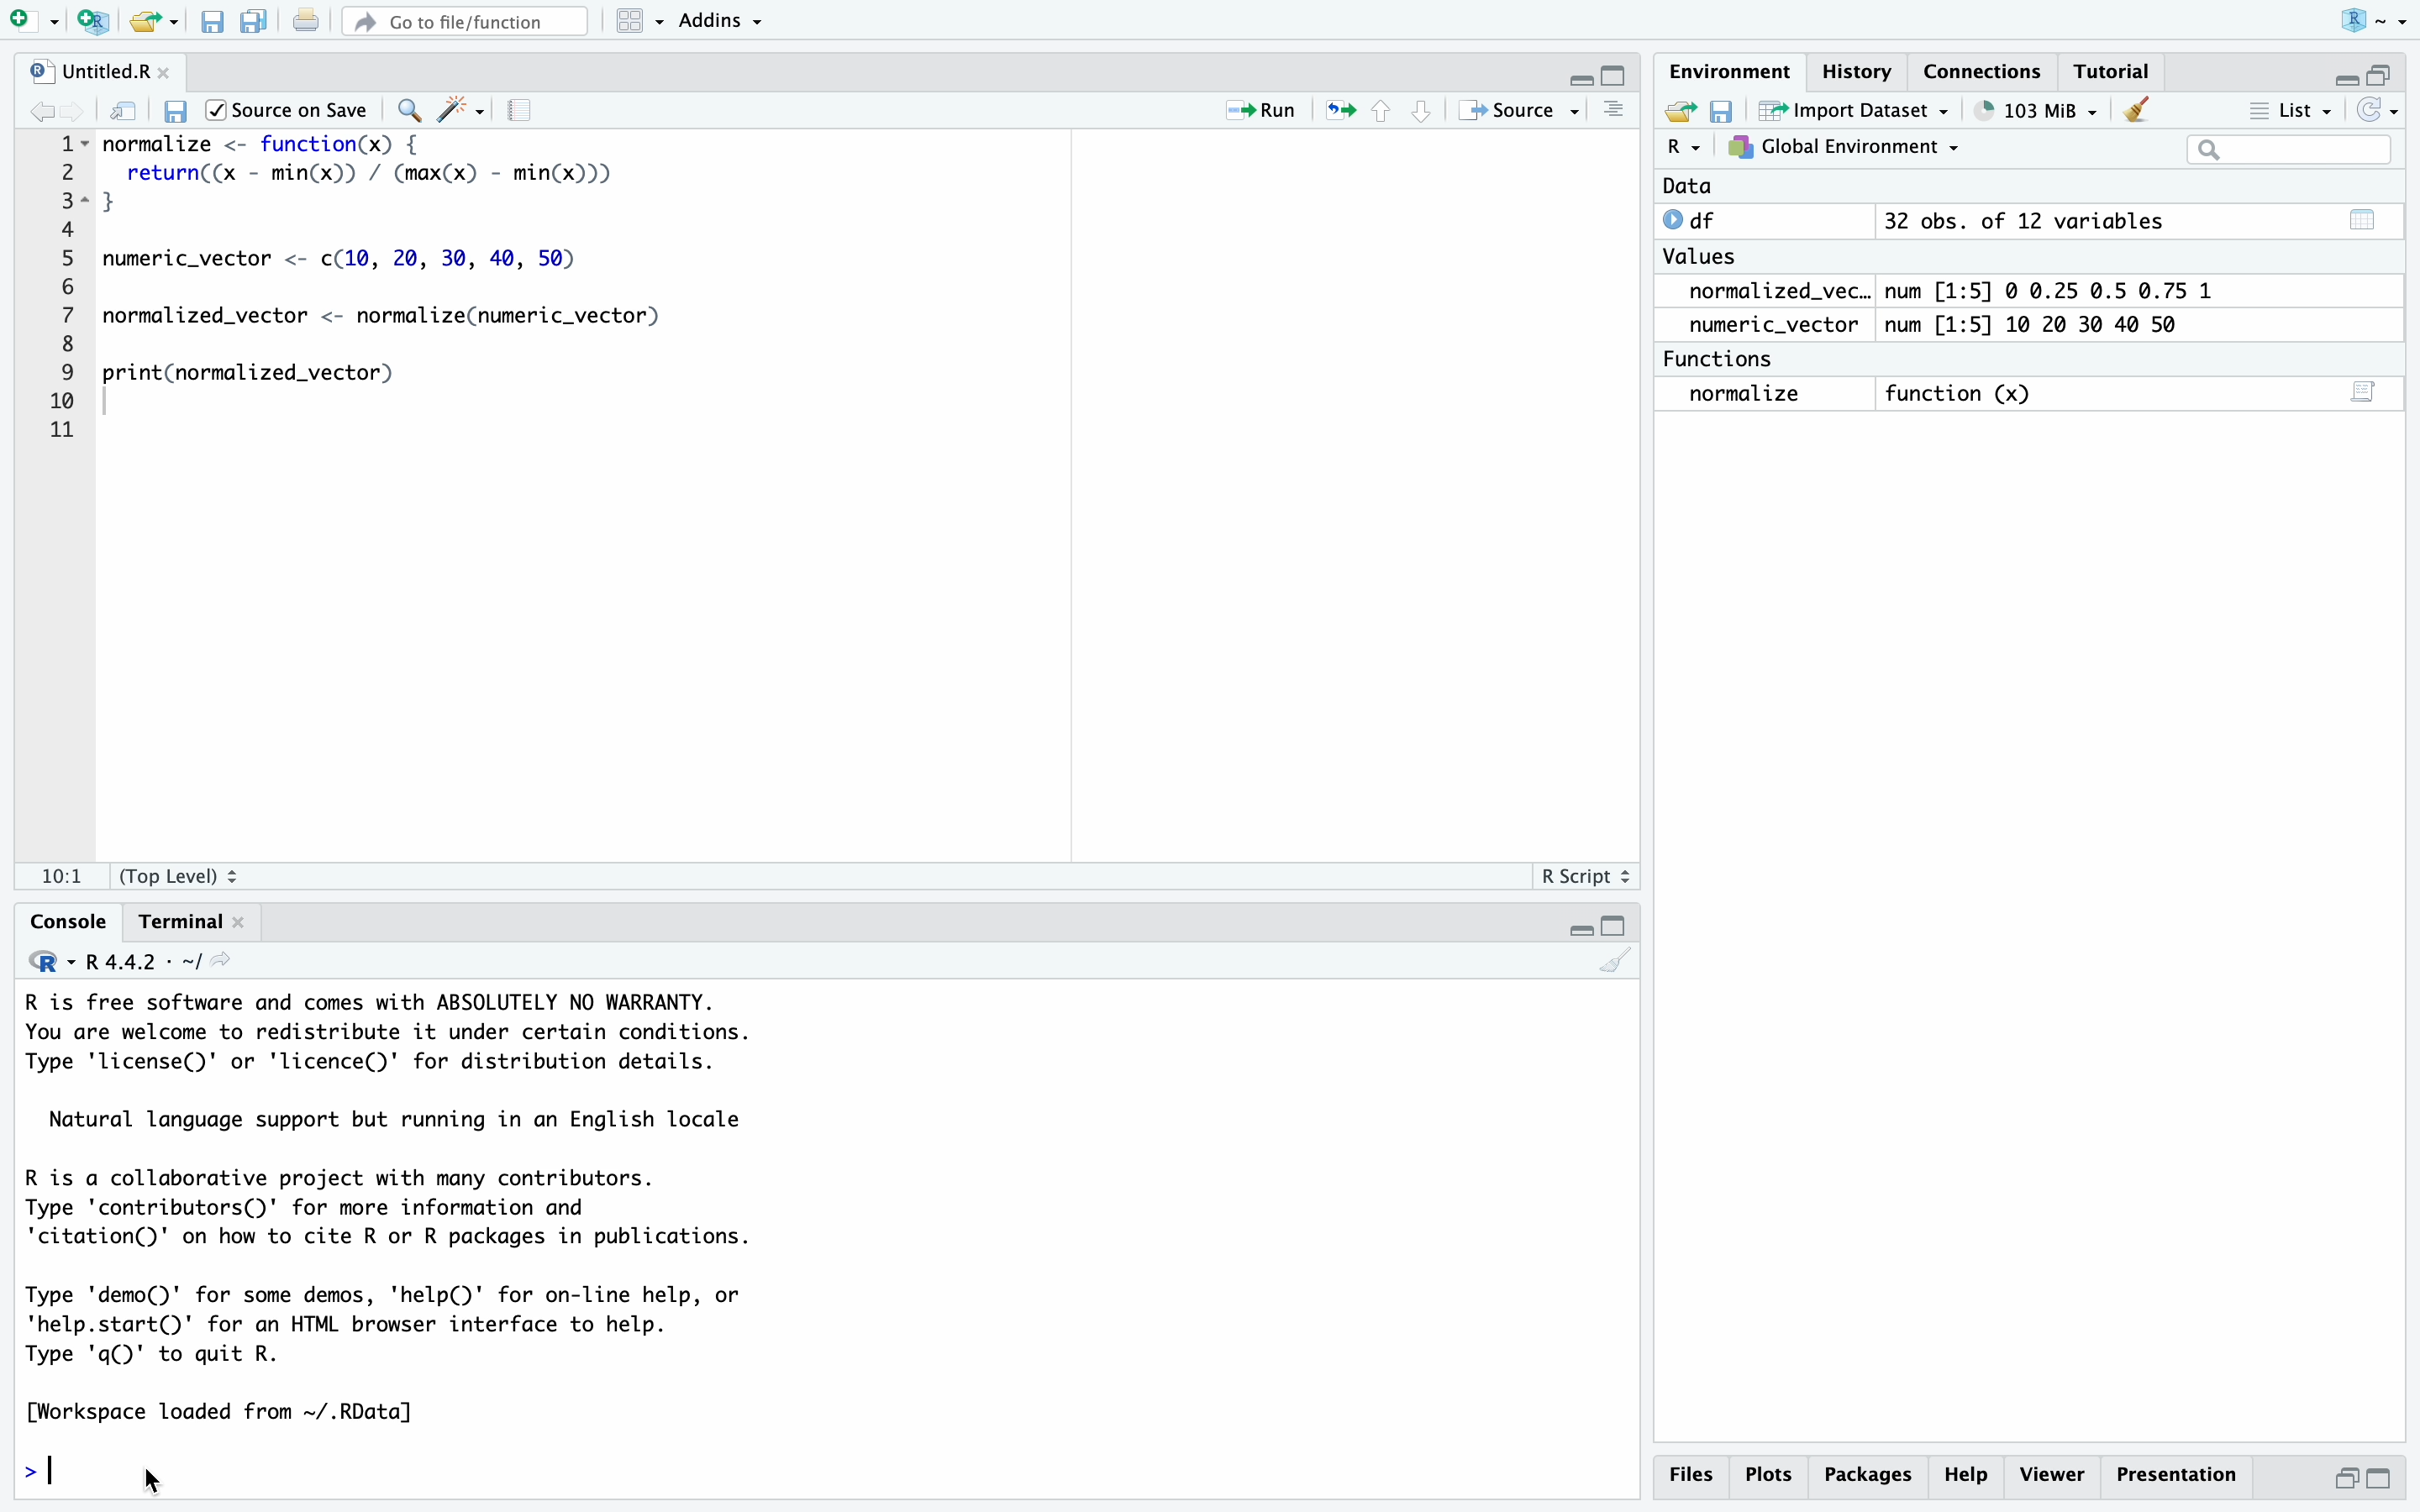  I want to click on Compile Report (Ctrl + Shift + K), so click(525, 108).